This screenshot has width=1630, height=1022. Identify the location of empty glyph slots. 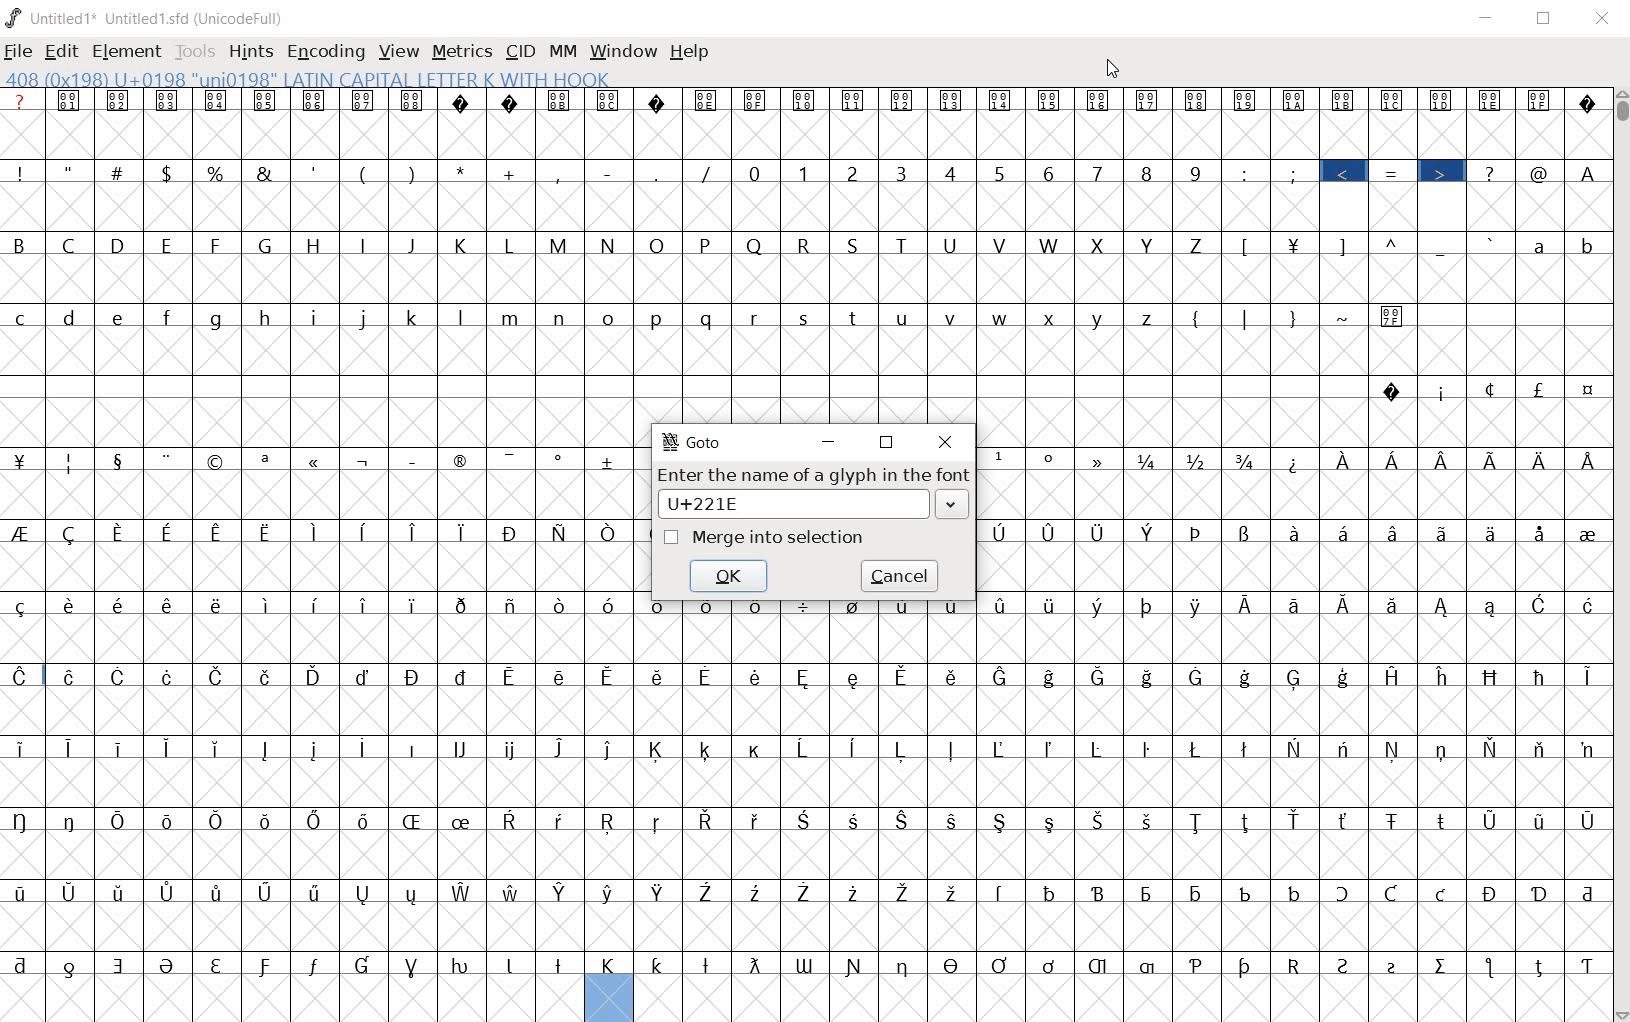
(807, 640).